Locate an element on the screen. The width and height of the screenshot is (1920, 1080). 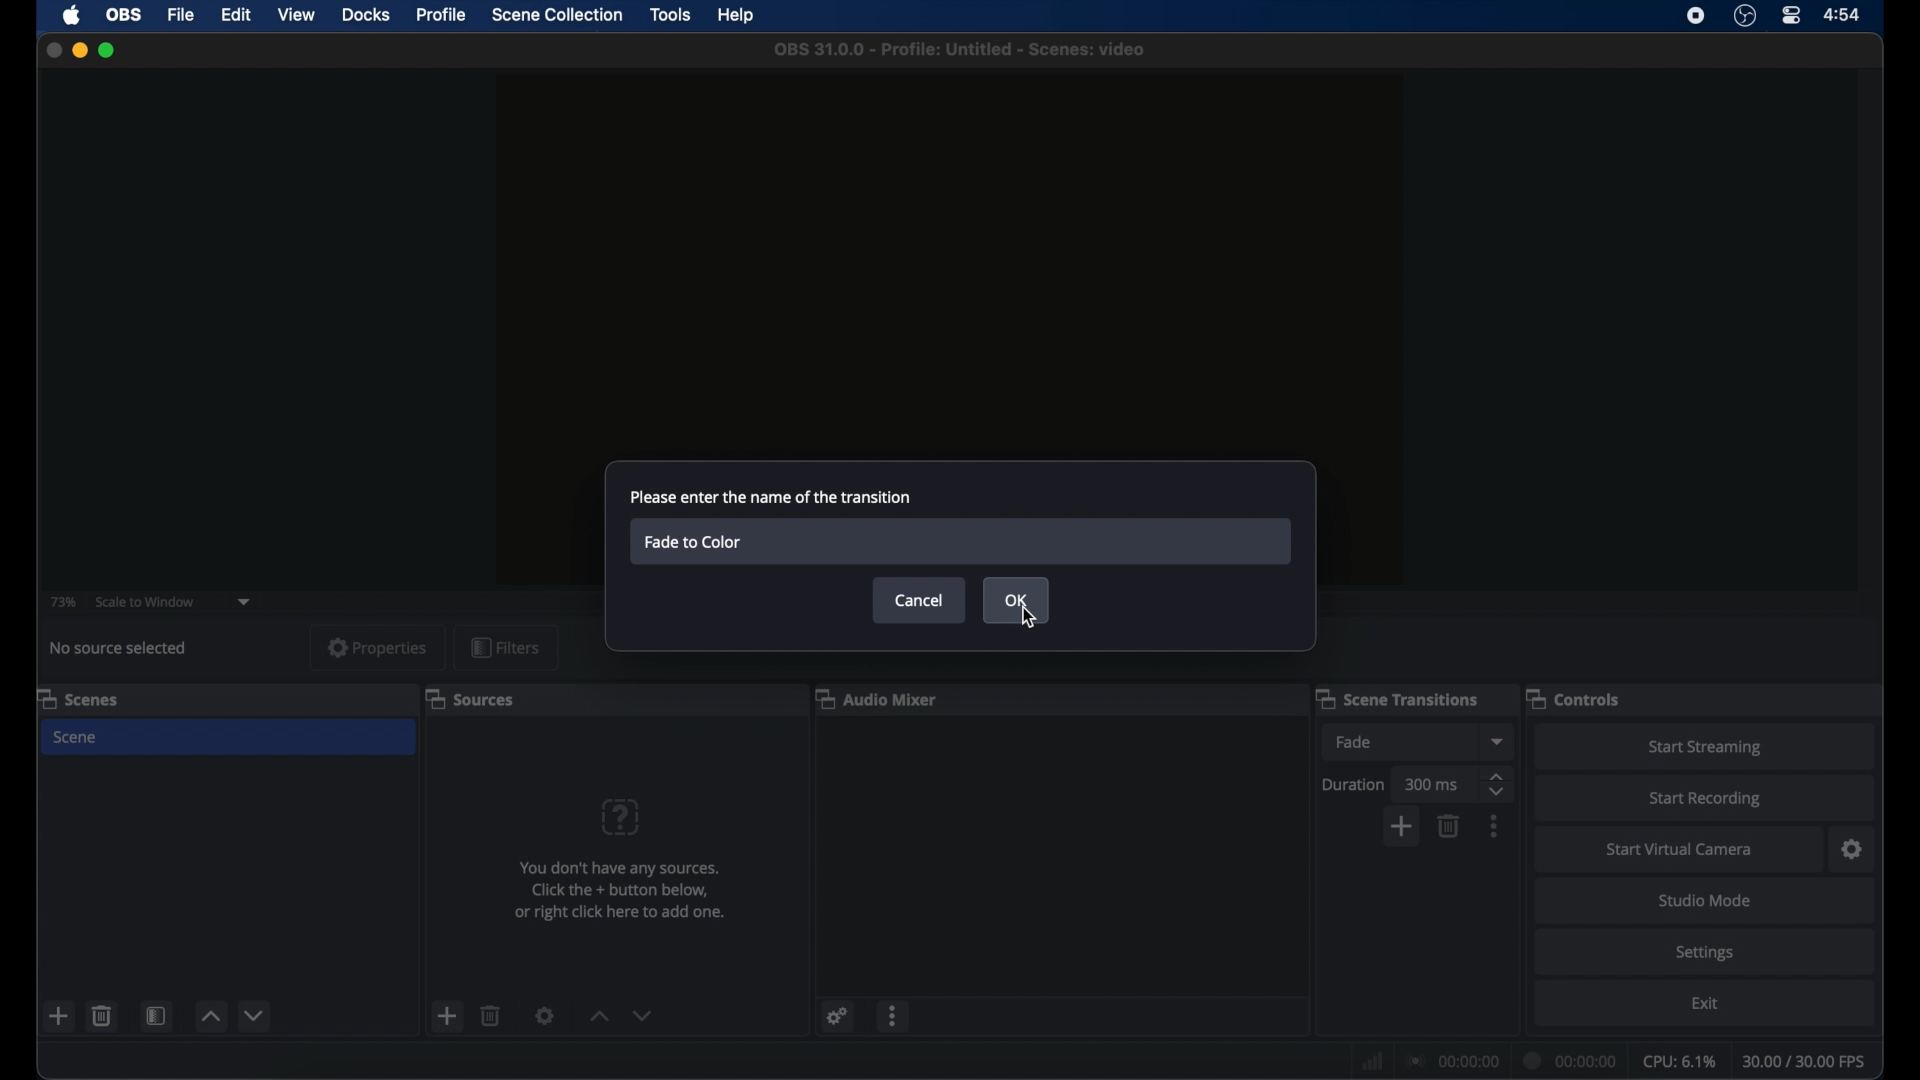
increment is located at coordinates (209, 1017).